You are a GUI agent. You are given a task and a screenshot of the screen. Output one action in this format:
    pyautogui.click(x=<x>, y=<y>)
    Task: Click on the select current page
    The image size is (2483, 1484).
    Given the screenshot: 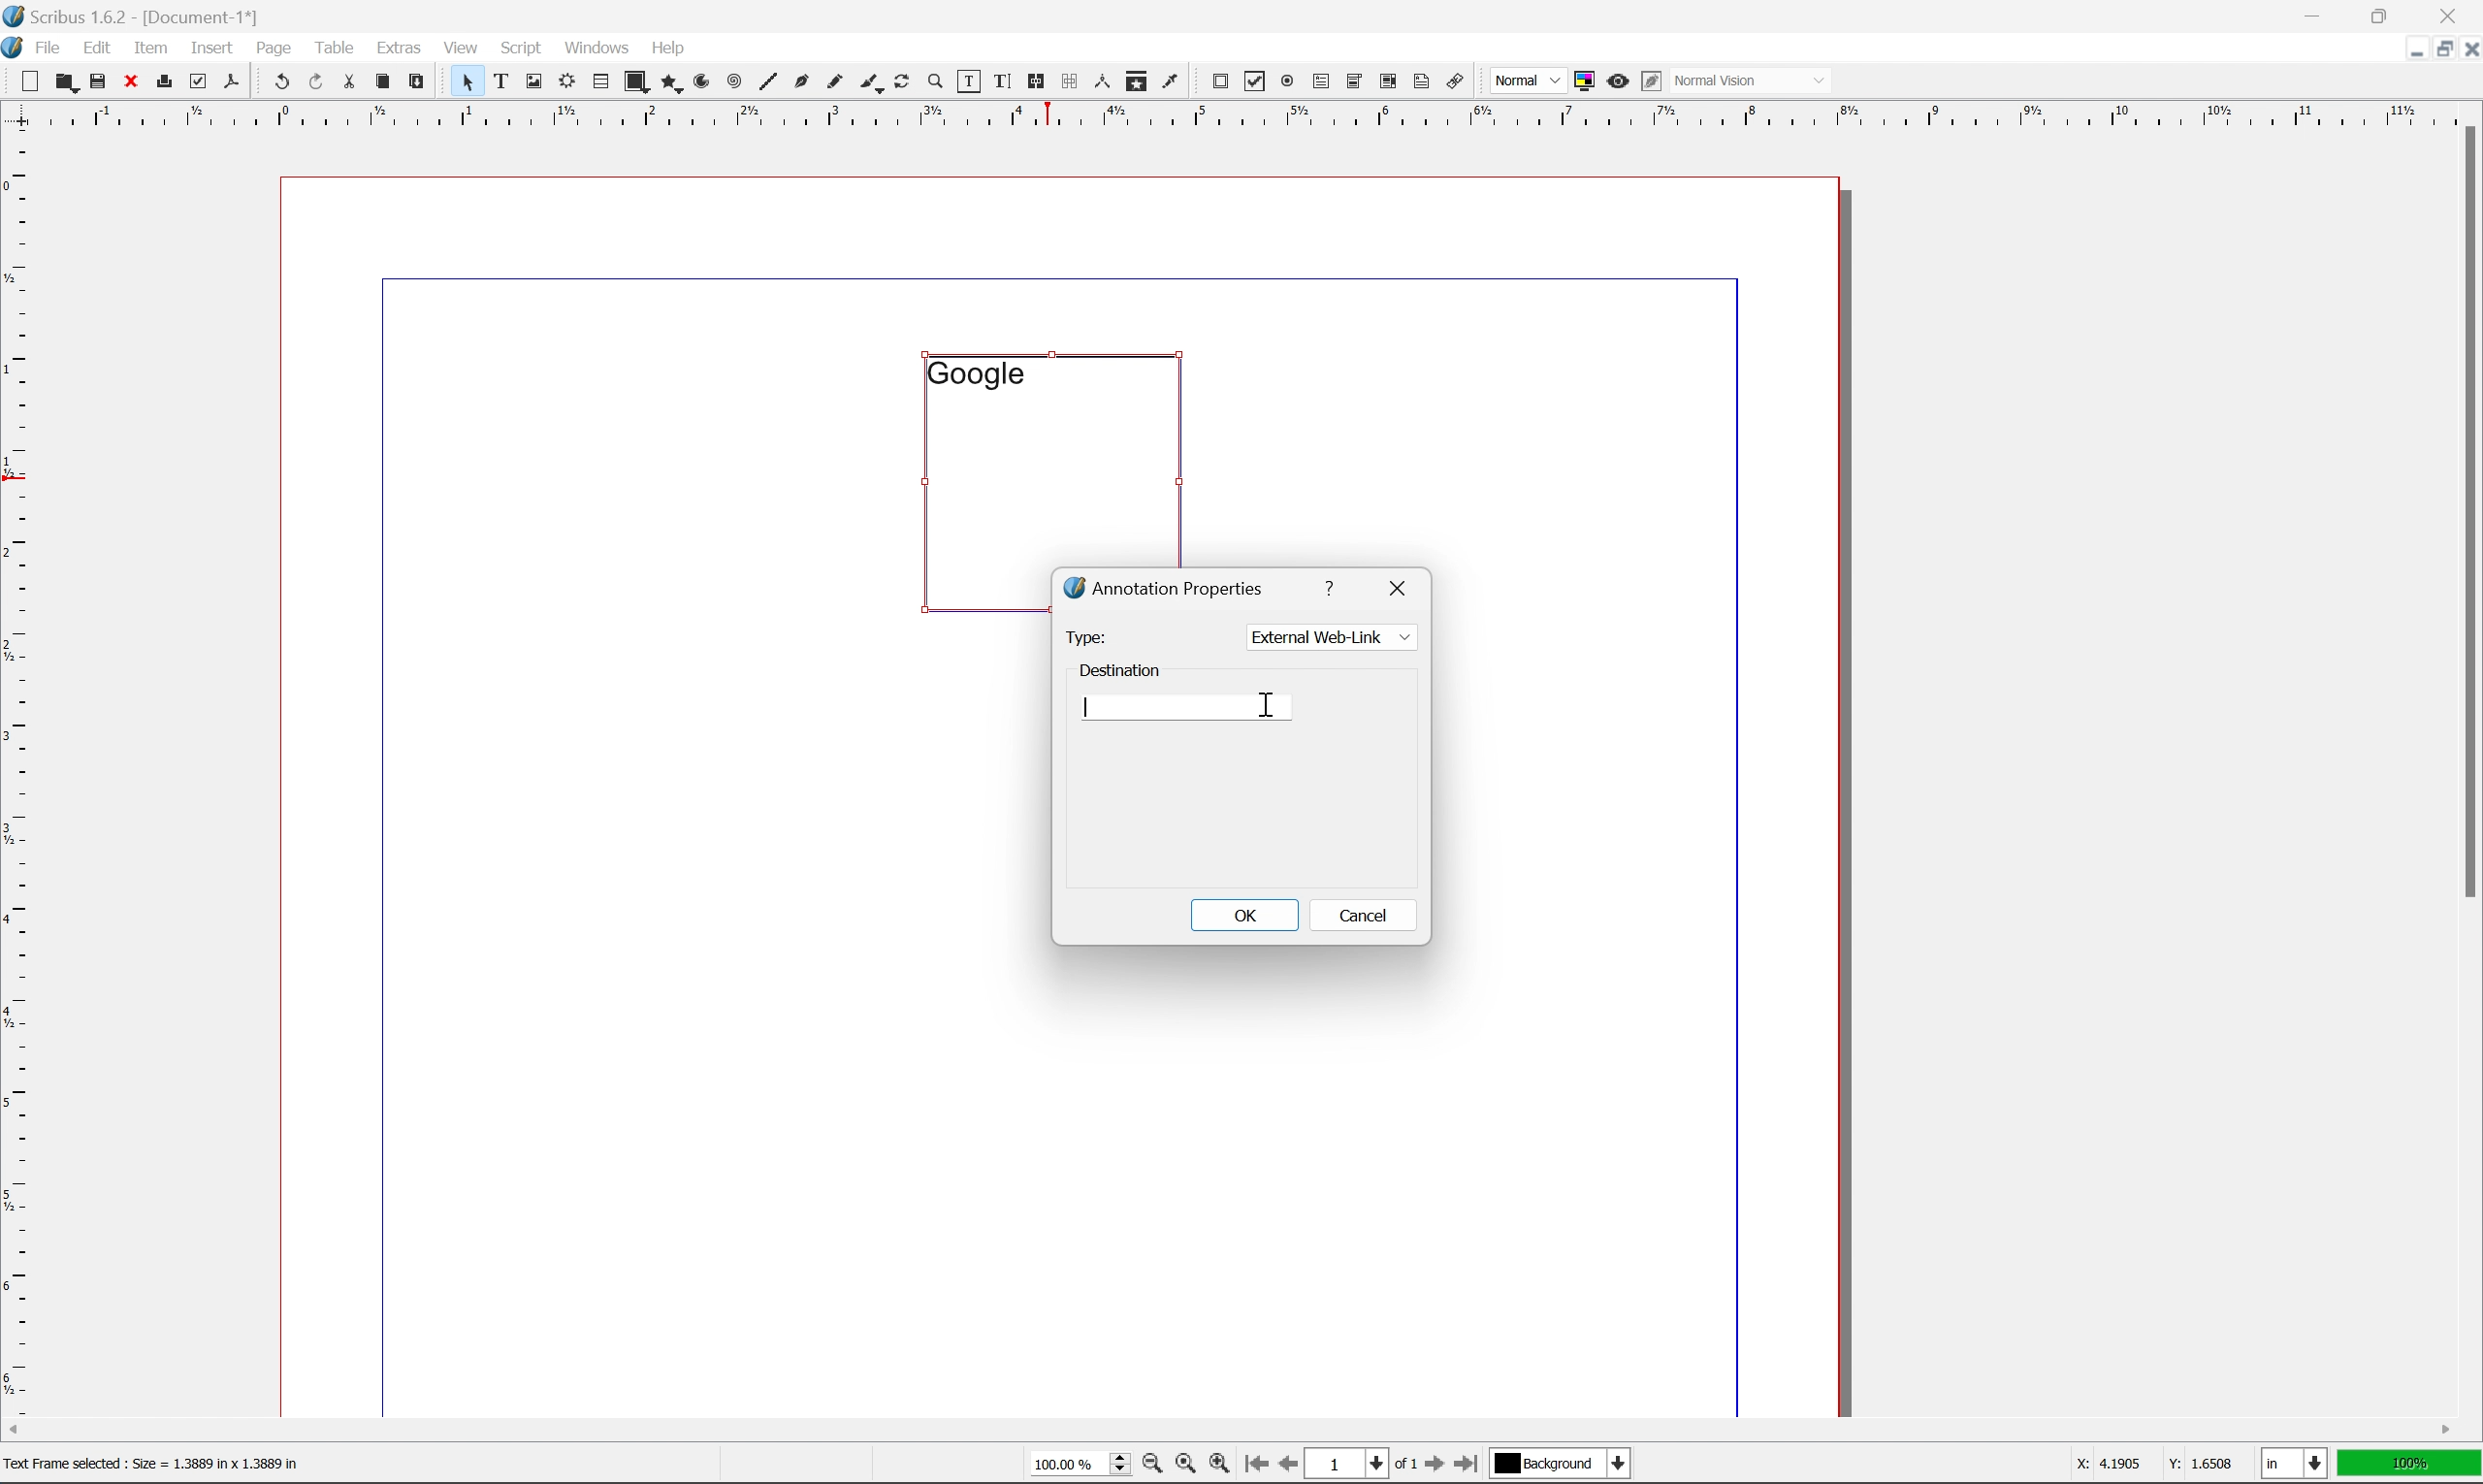 What is the action you would take?
    pyautogui.click(x=1360, y=1466)
    